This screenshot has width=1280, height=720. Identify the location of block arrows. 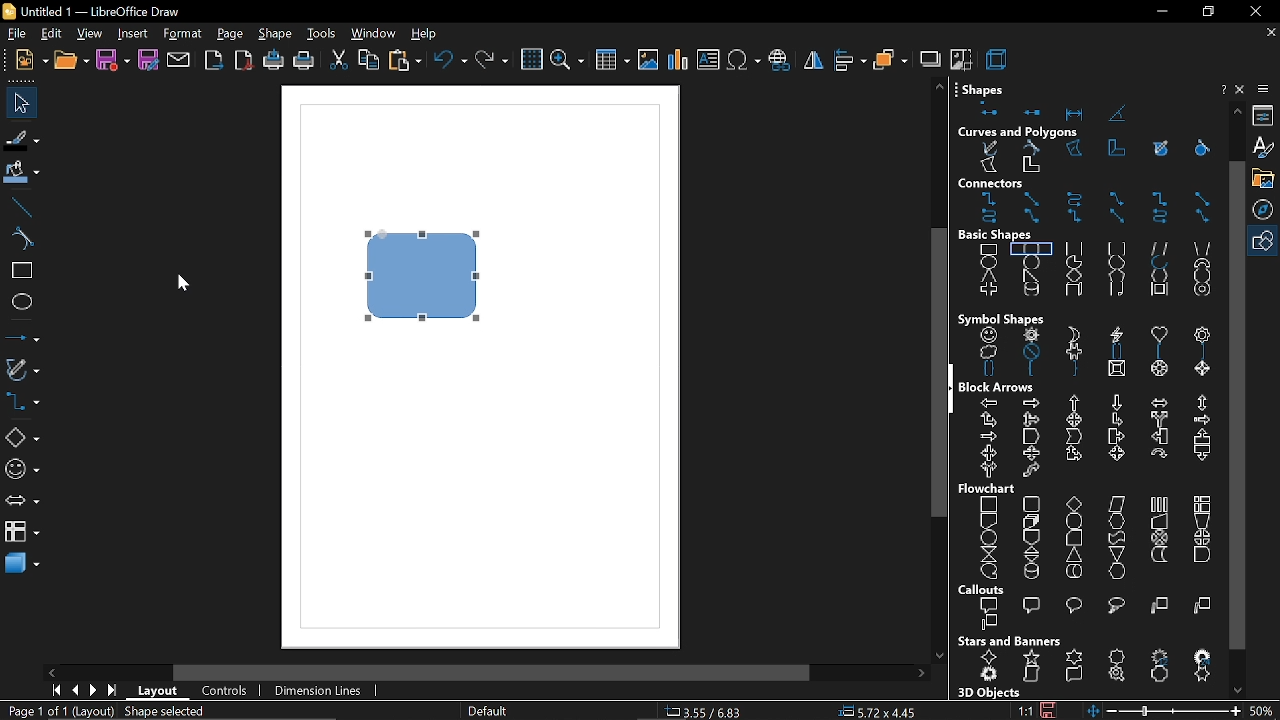
(1090, 438).